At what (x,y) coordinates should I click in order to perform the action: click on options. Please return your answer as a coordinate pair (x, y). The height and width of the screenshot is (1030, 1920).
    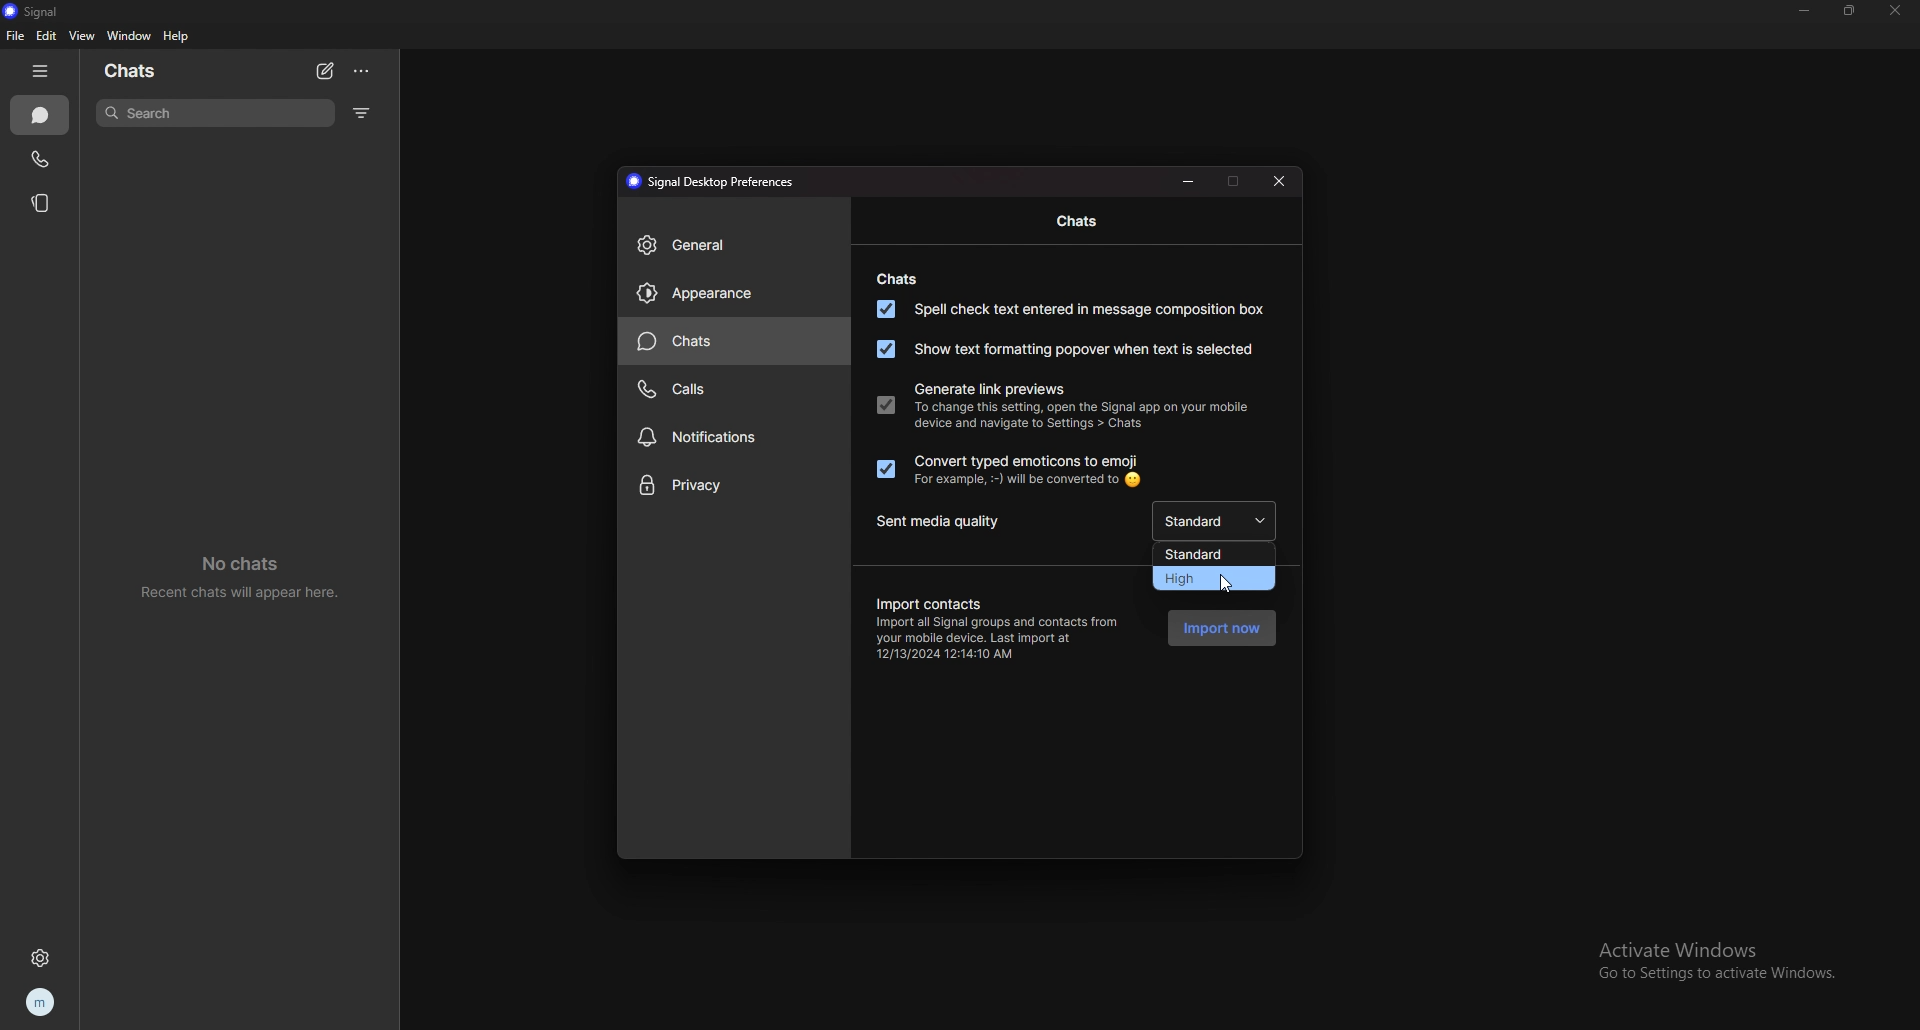
    Looking at the image, I should click on (363, 71).